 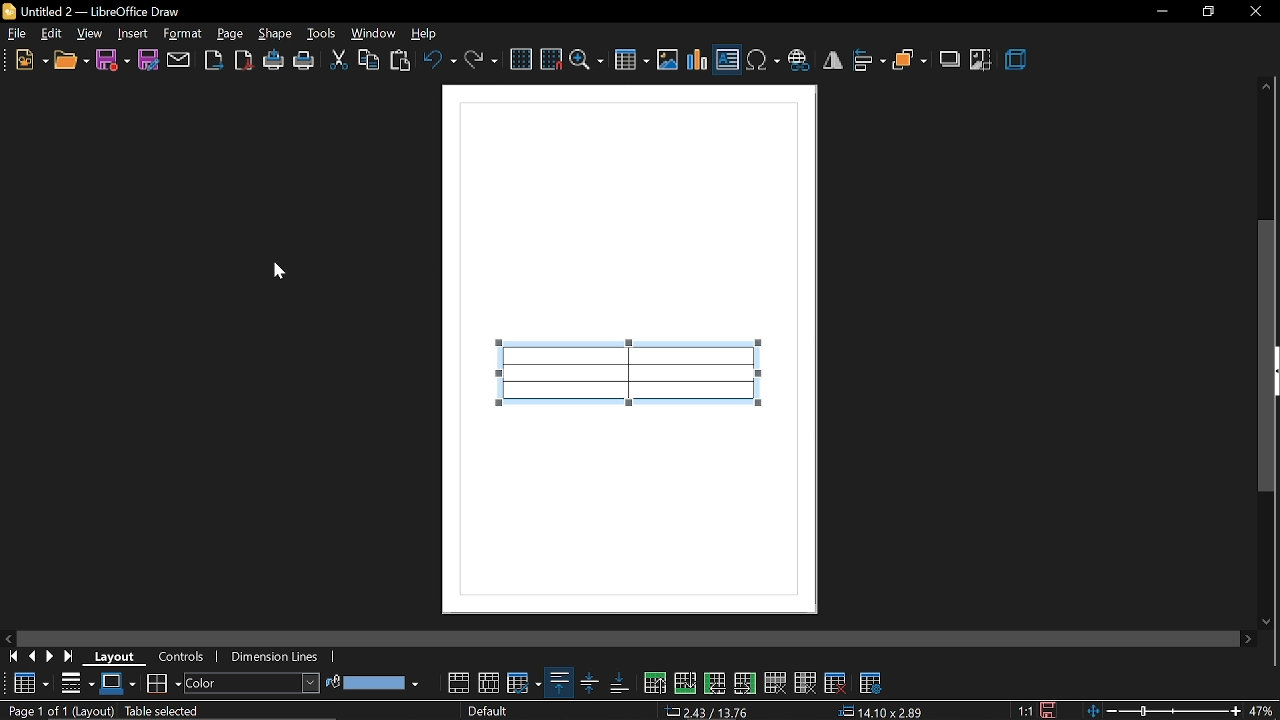 What do you see at coordinates (698, 59) in the screenshot?
I see `insert chart` at bounding box center [698, 59].